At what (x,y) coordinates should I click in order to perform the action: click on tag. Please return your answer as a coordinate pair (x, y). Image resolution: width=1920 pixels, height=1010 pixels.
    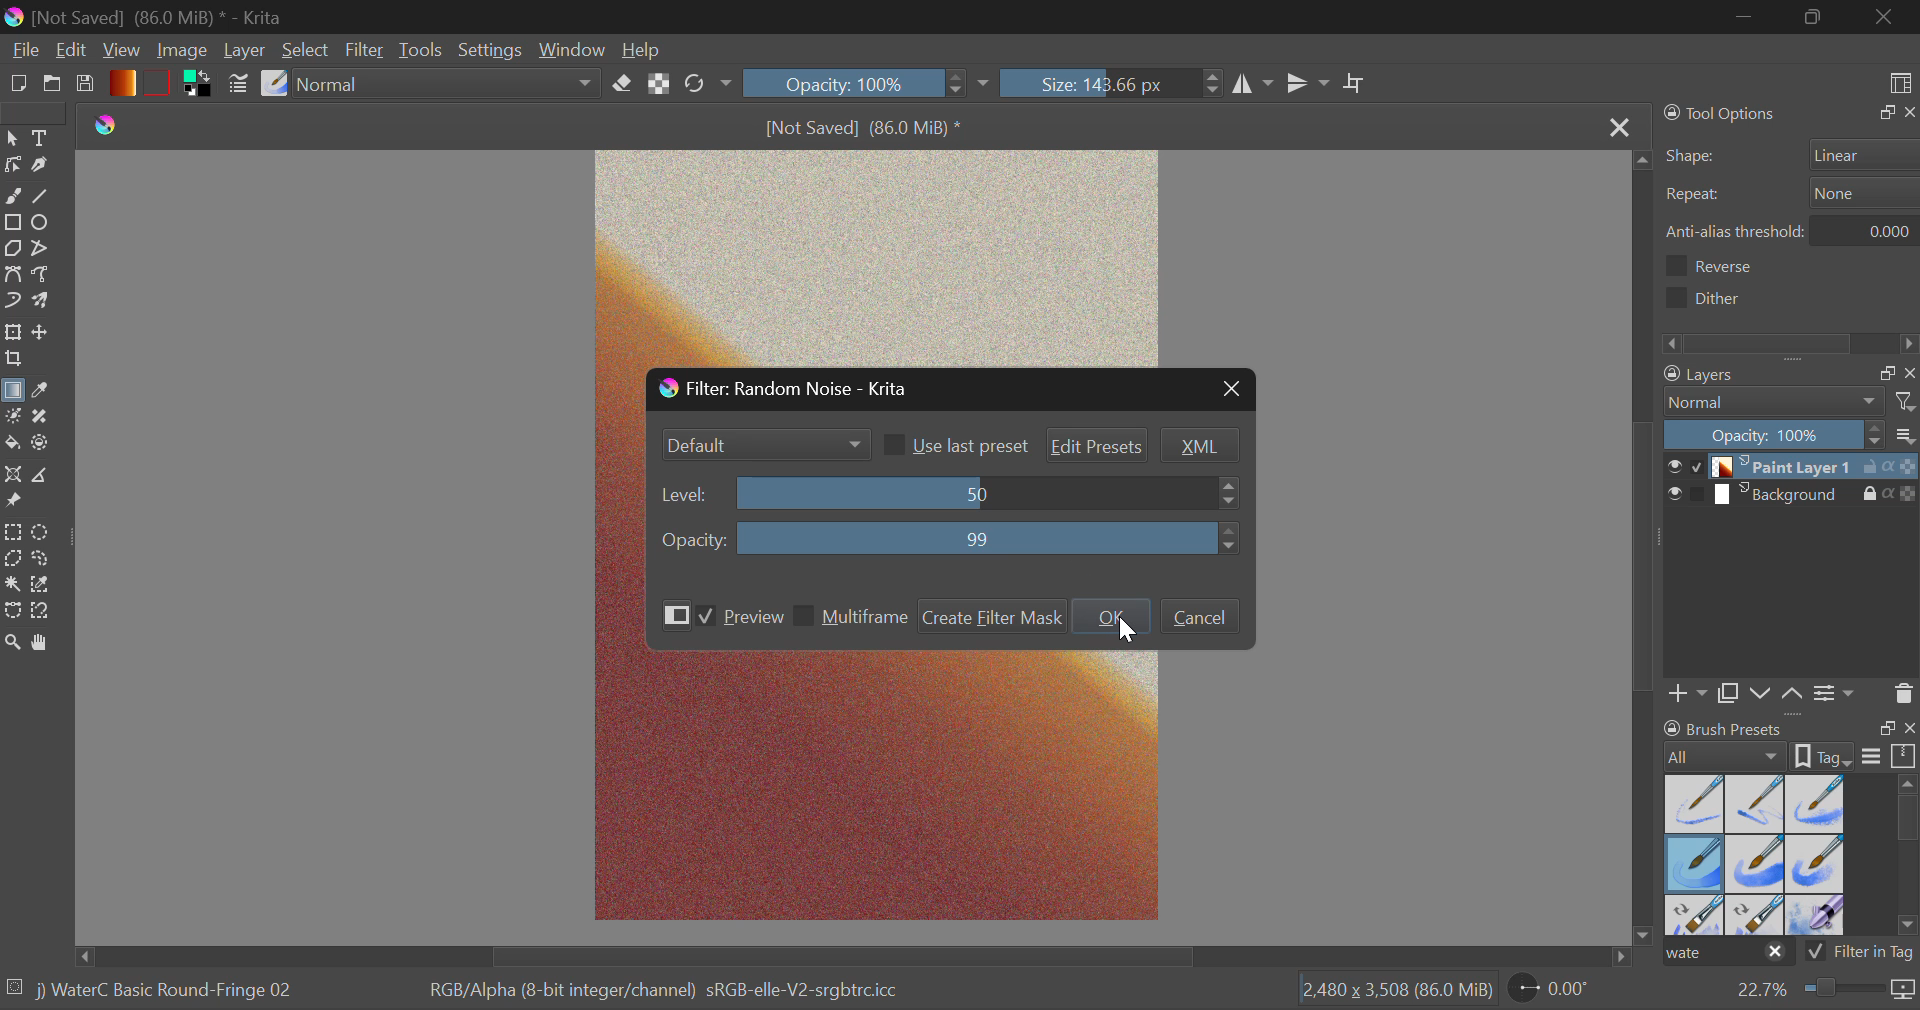
    Looking at the image, I should click on (1826, 755).